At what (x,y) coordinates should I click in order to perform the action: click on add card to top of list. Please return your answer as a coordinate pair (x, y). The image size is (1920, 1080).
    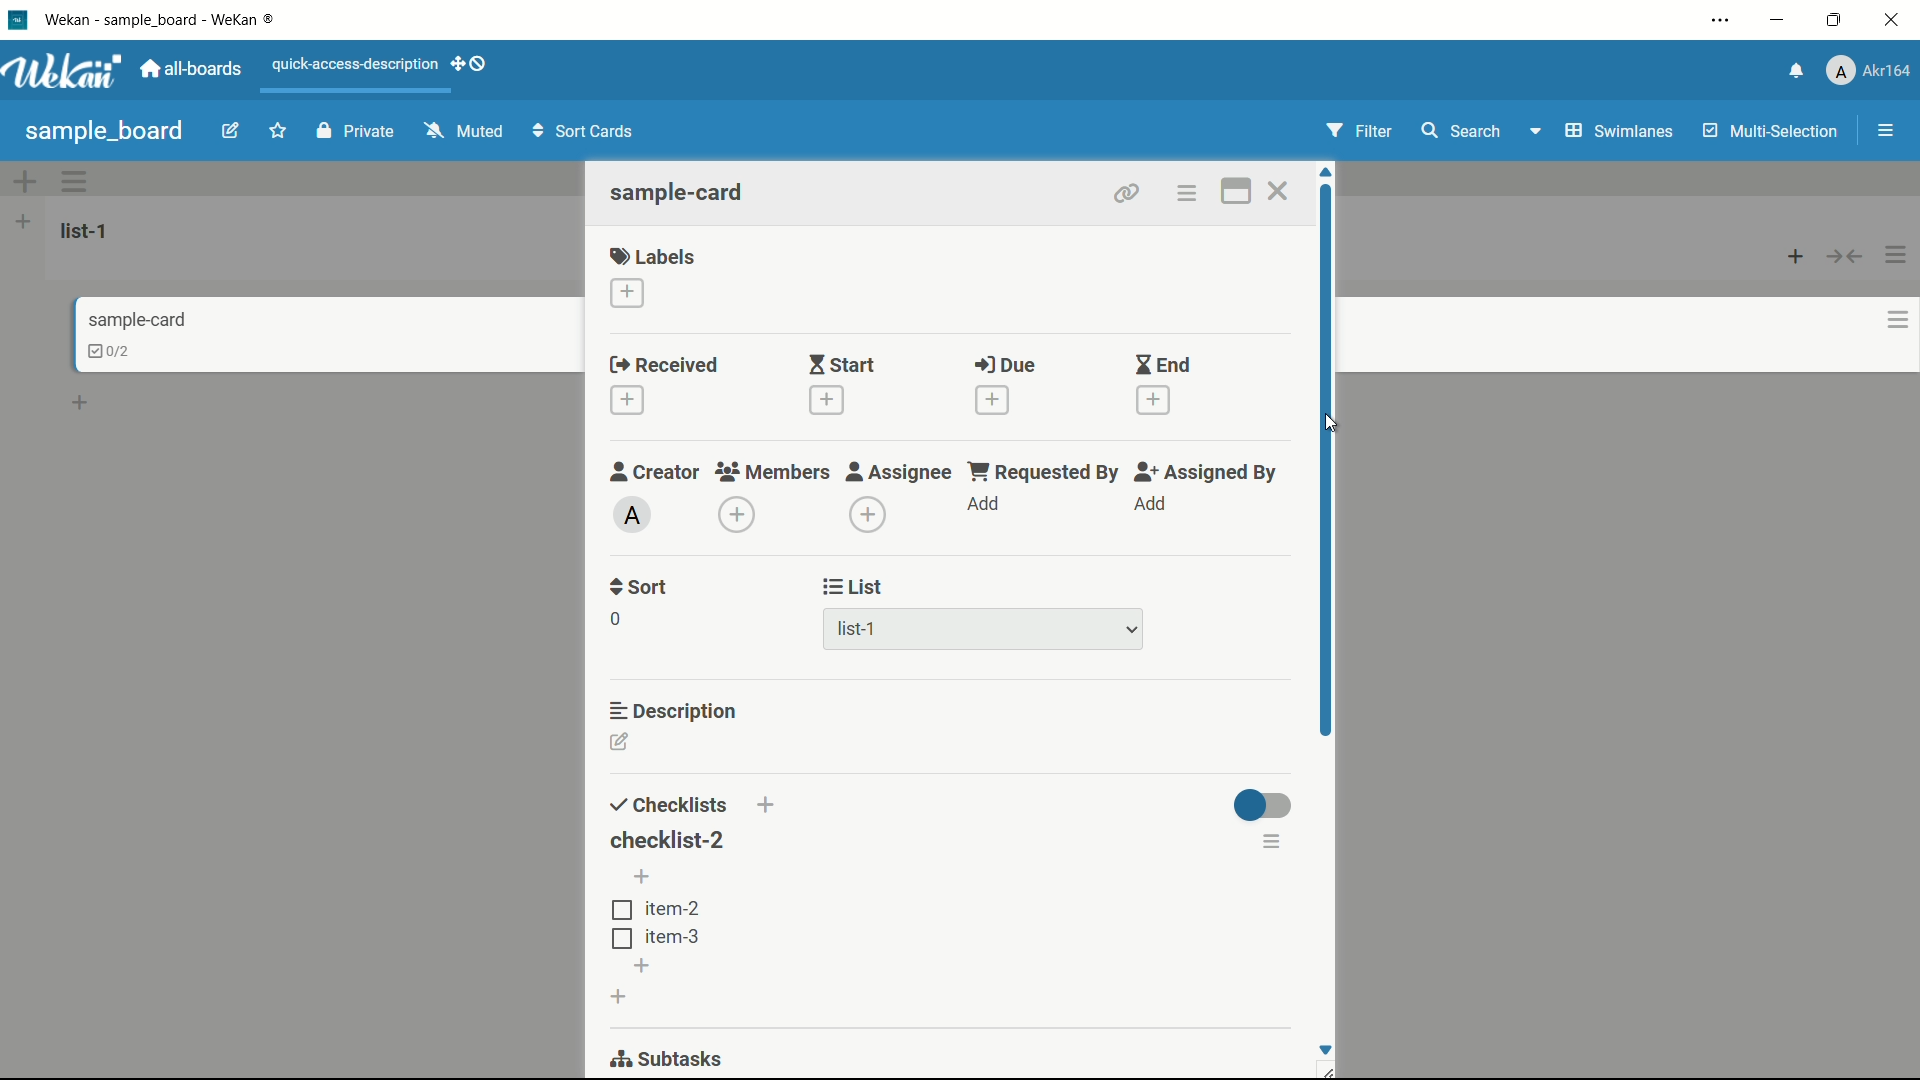
    Looking at the image, I should click on (1797, 258).